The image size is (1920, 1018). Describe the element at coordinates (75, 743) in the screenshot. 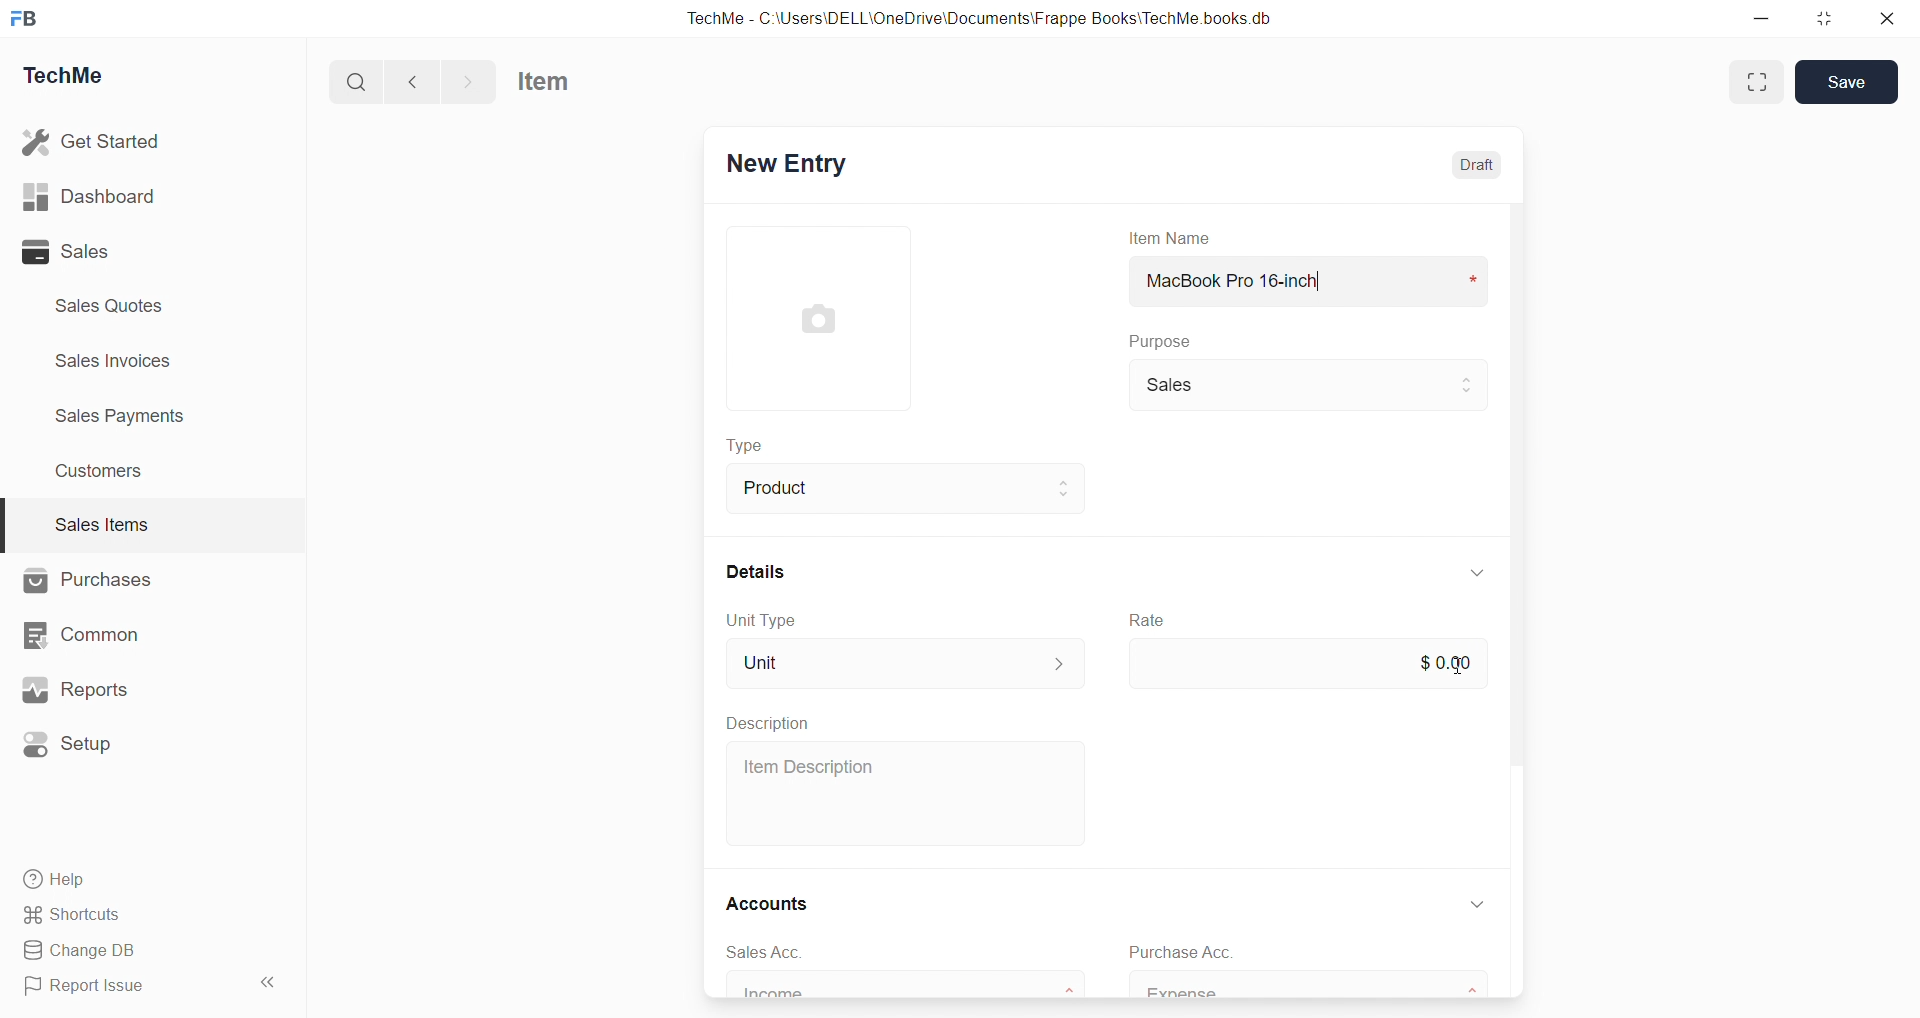

I see `Setup` at that location.